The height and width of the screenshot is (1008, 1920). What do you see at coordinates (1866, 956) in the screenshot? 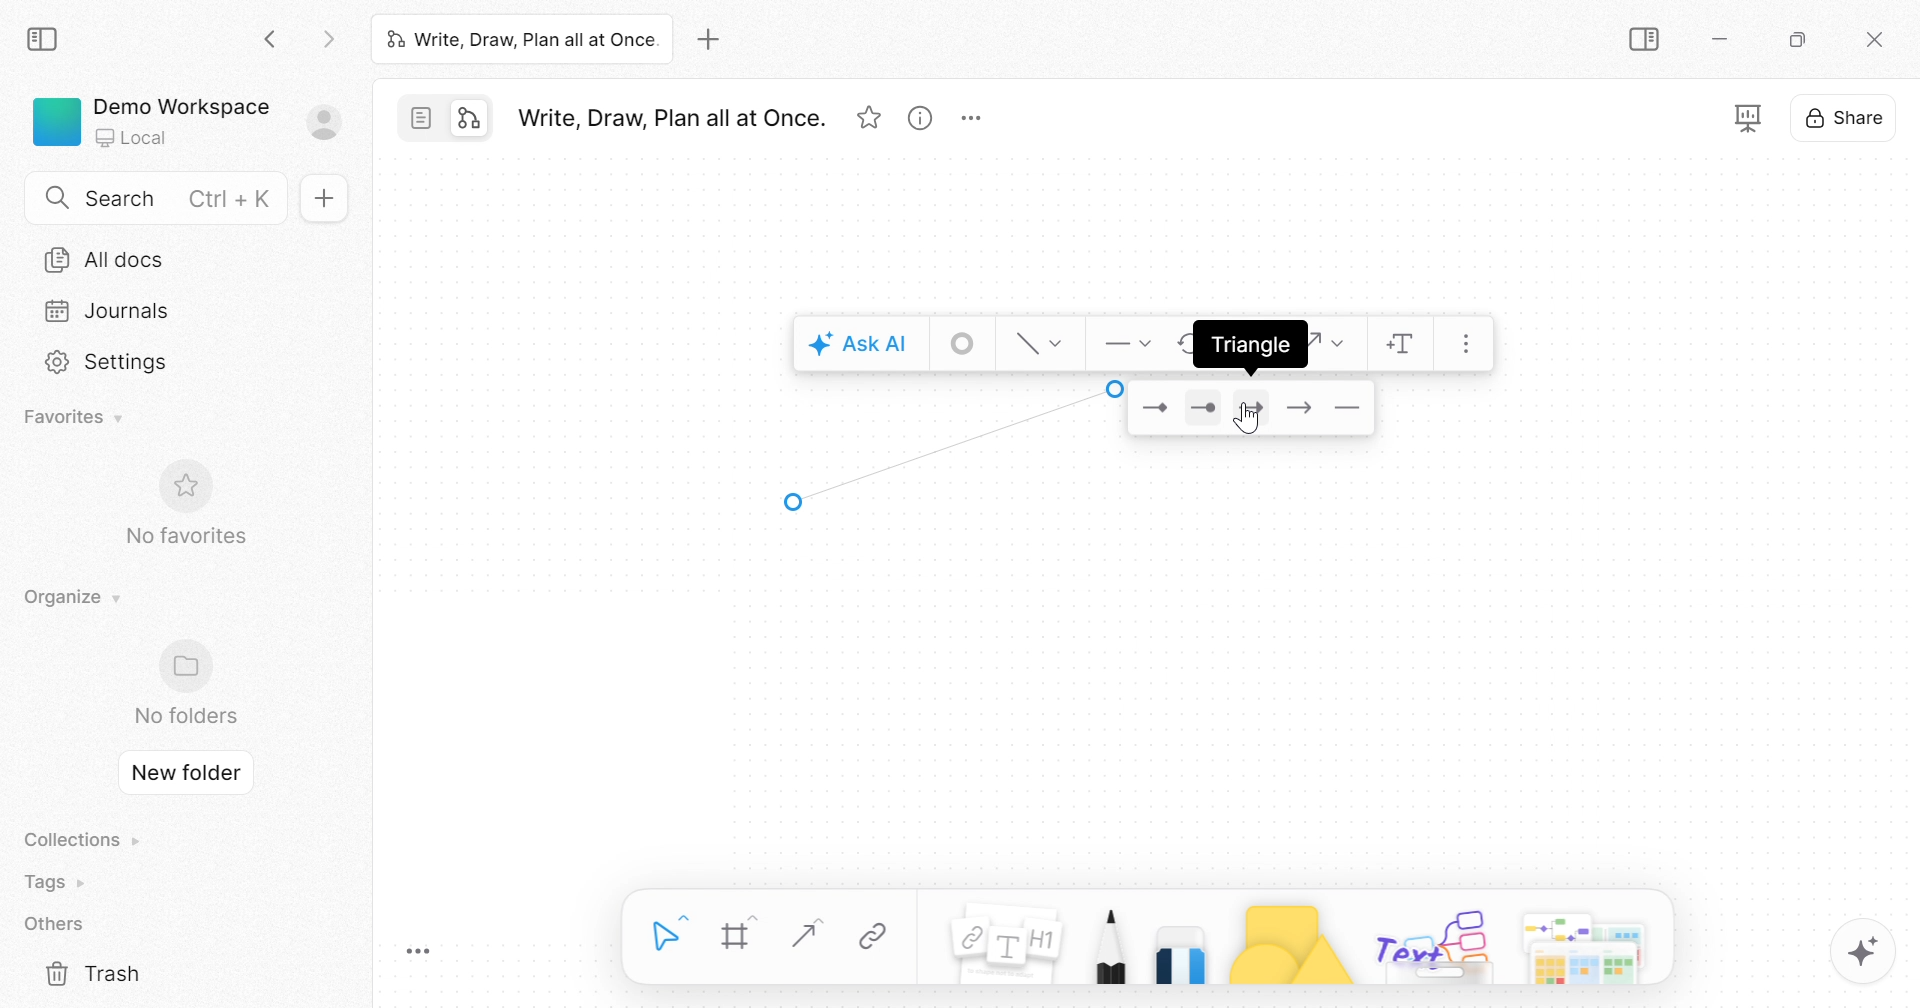
I see `AFFINE AI` at bounding box center [1866, 956].